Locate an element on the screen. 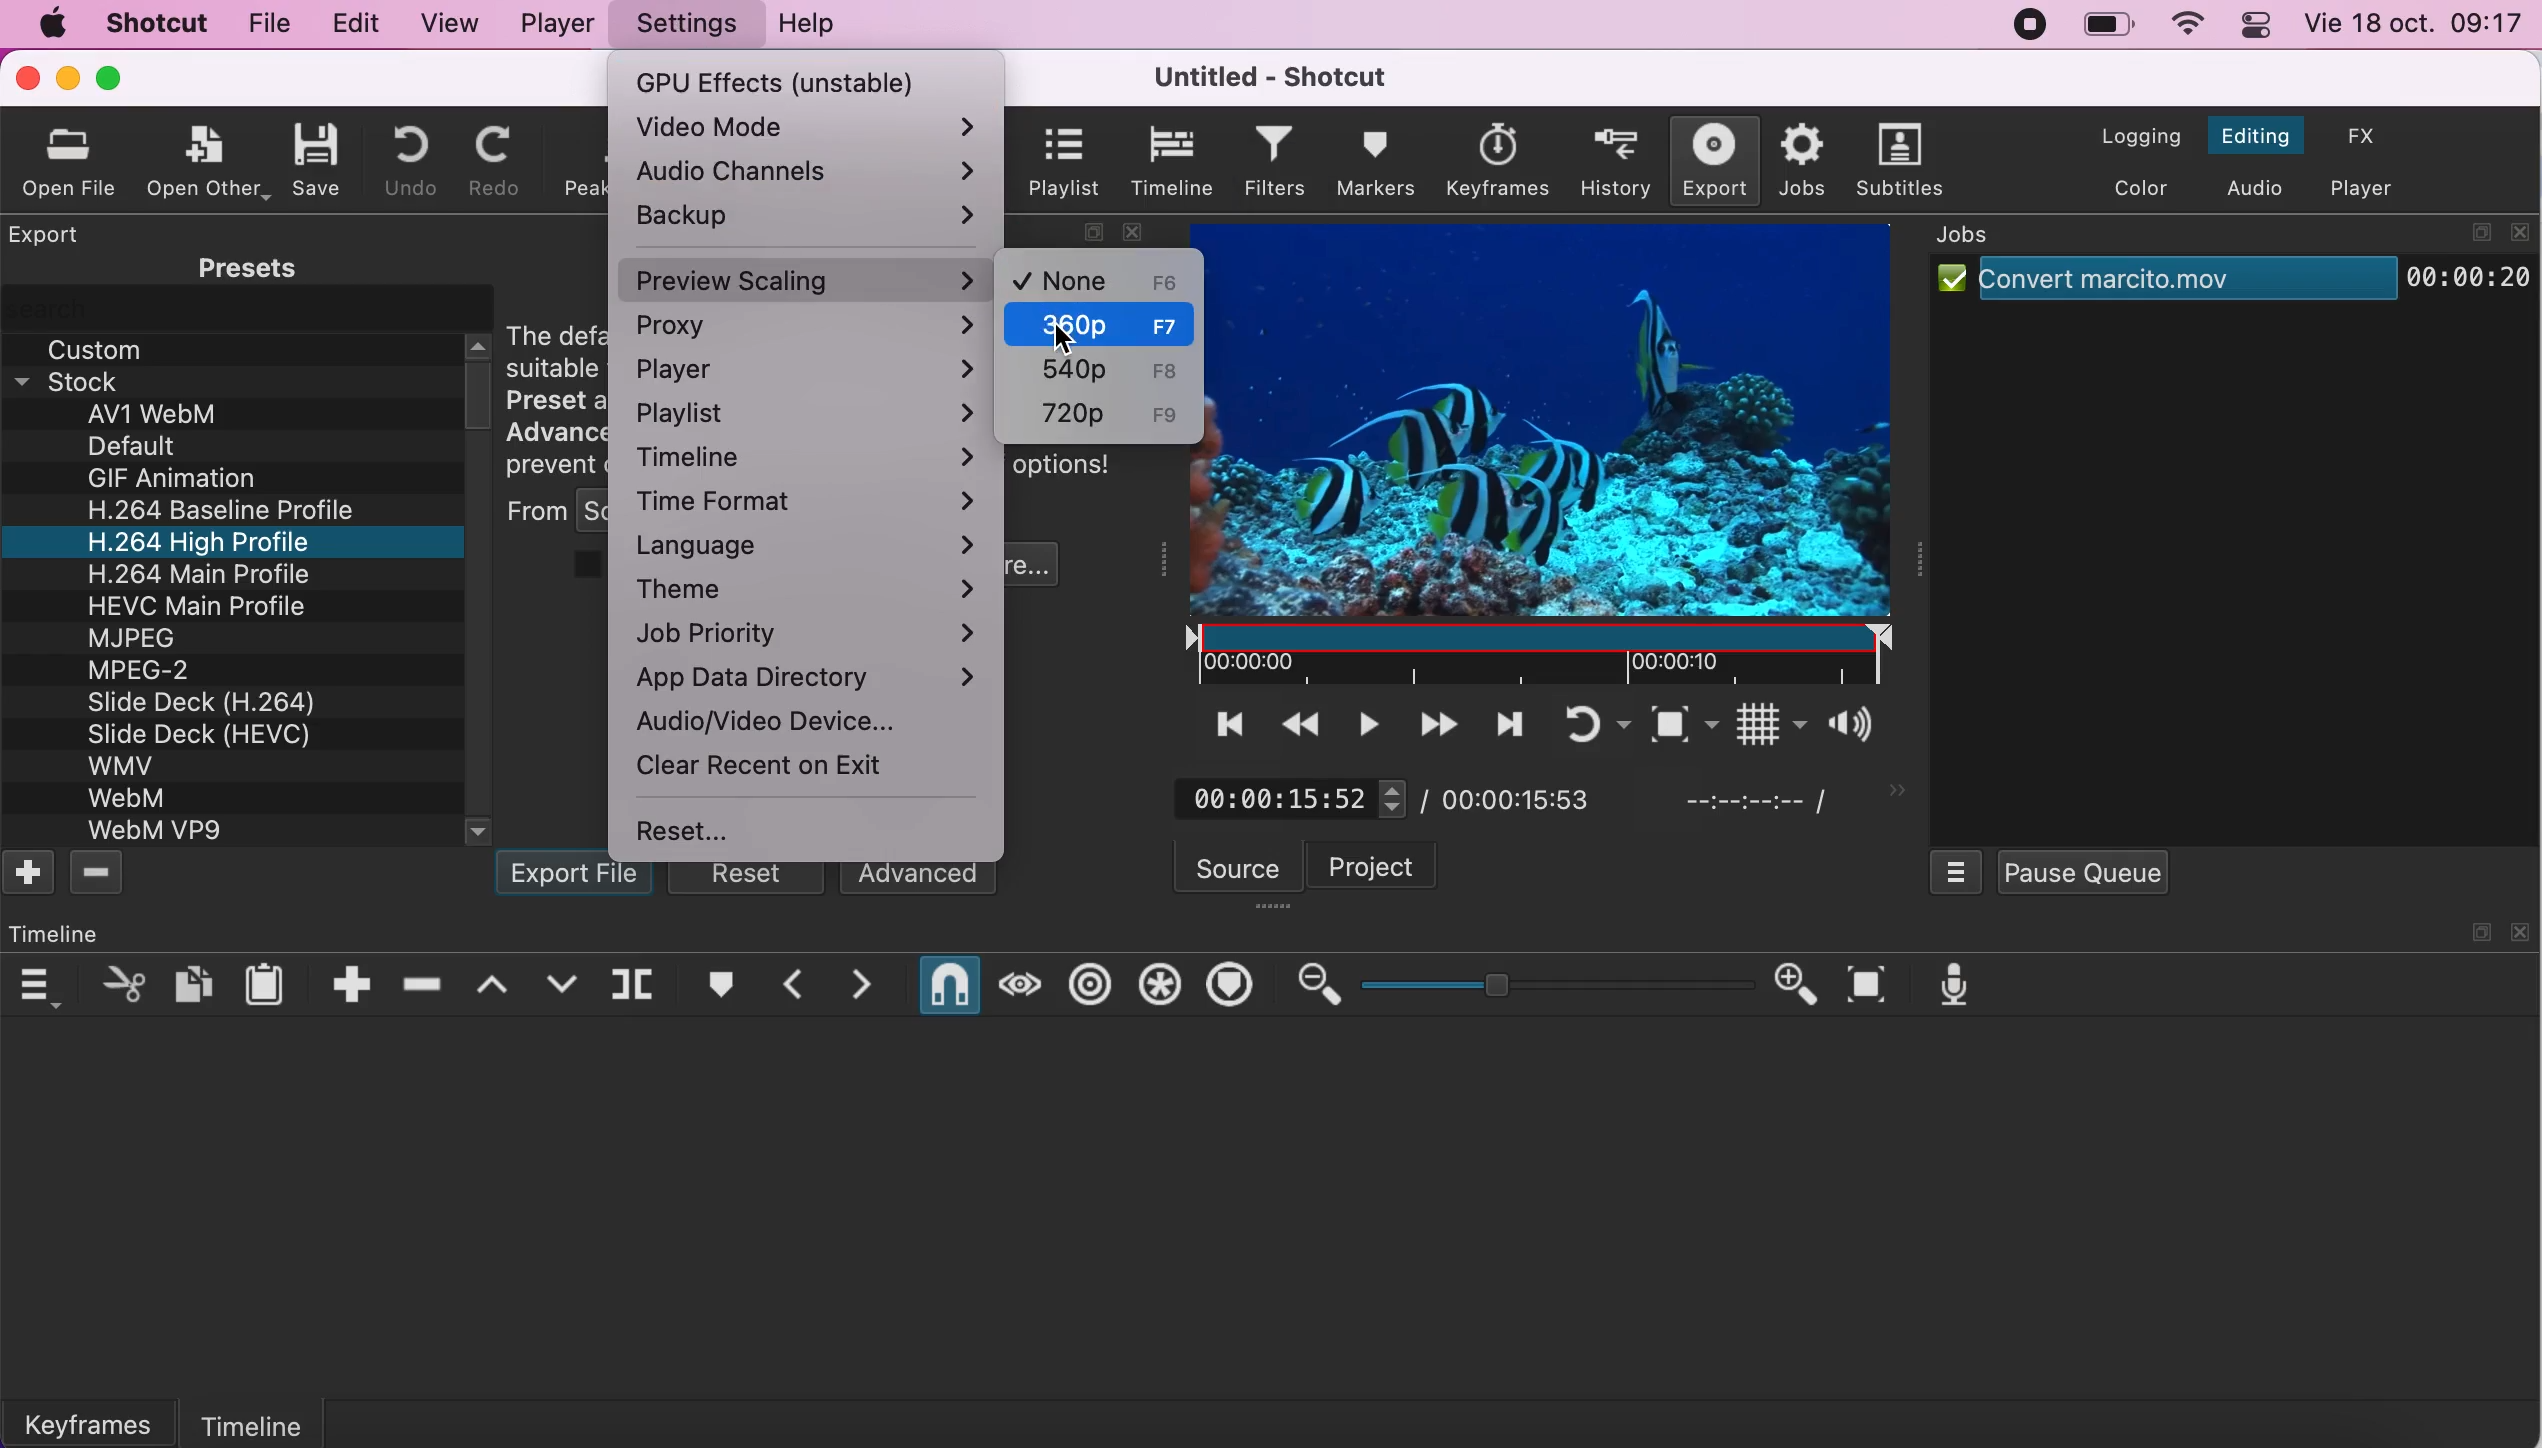 Image resolution: width=2542 pixels, height=1448 pixels. gpu effects (unstable) is located at coordinates (801, 77).